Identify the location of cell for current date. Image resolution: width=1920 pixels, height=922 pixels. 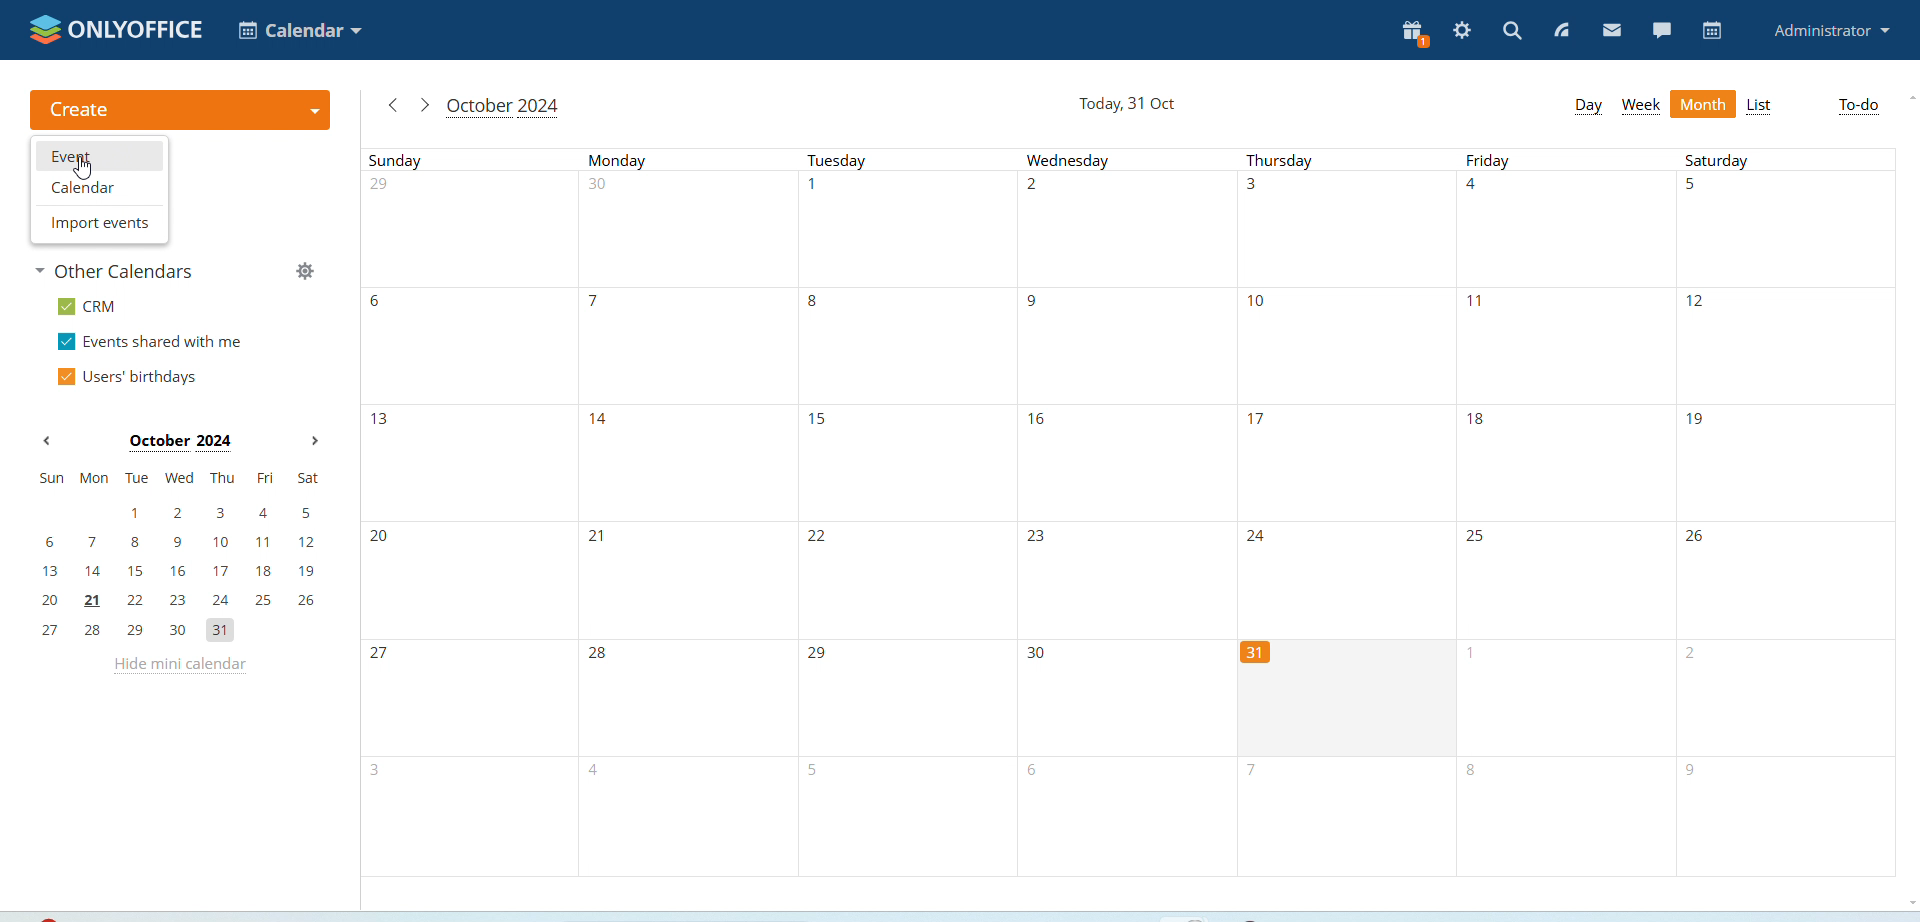
(1346, 700).